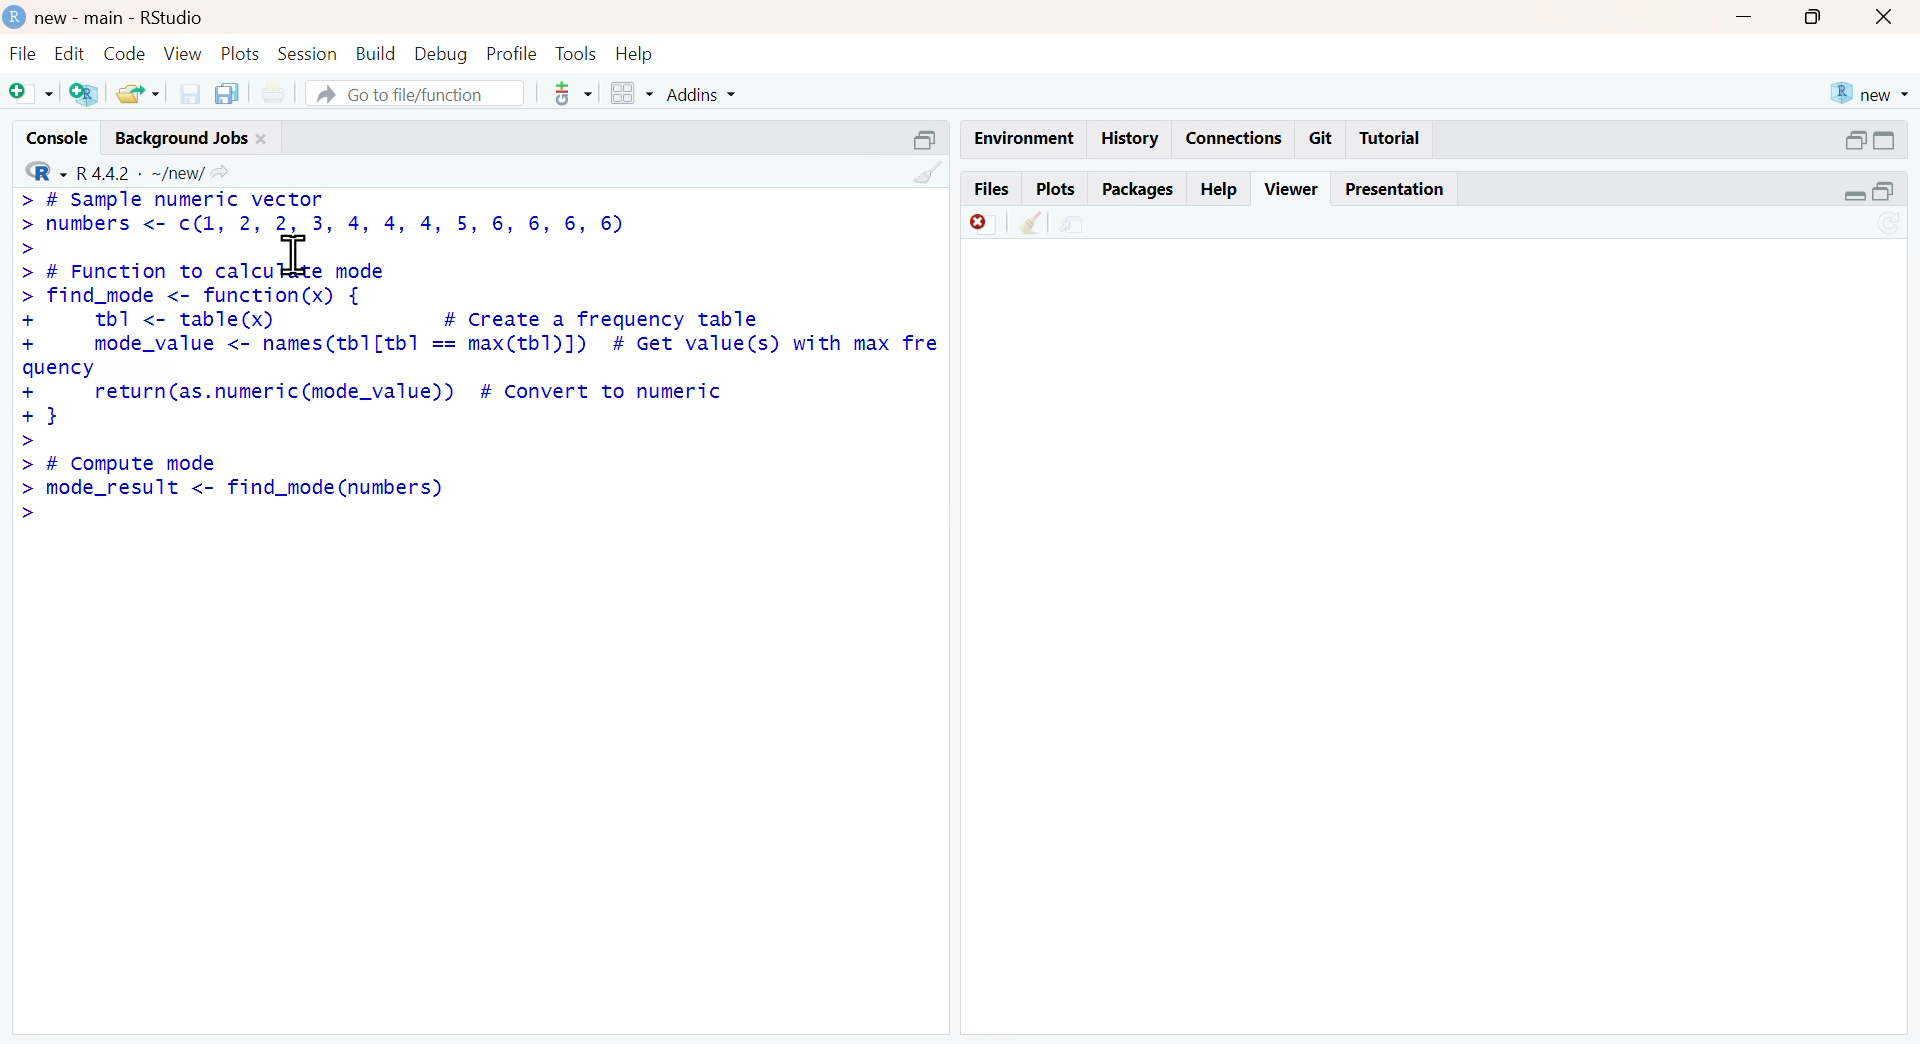 This screenshot has width=1920, height=1044. Describe the element at coordinates (514, 54) in the screenshot. I see `profile` at that location.